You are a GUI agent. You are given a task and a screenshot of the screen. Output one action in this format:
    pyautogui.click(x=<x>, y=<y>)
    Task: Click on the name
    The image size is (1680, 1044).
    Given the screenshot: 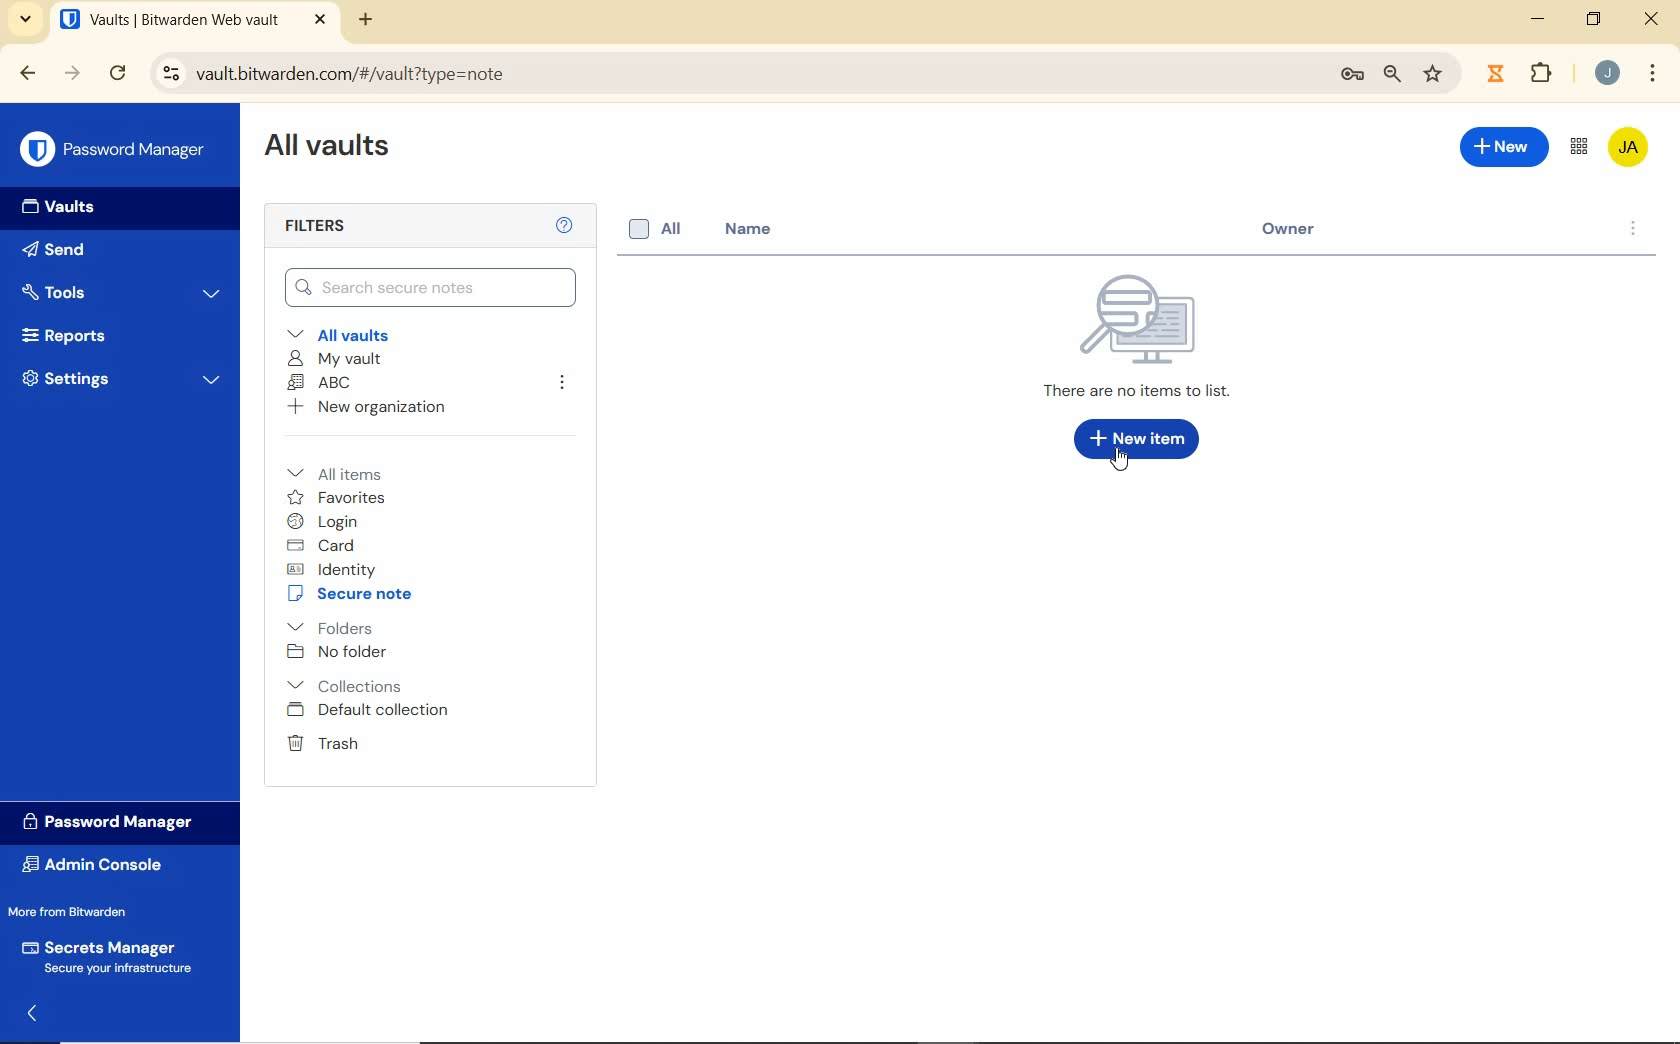 What is the action you would take?
    pyautogui.click(x=765, y=230)
    